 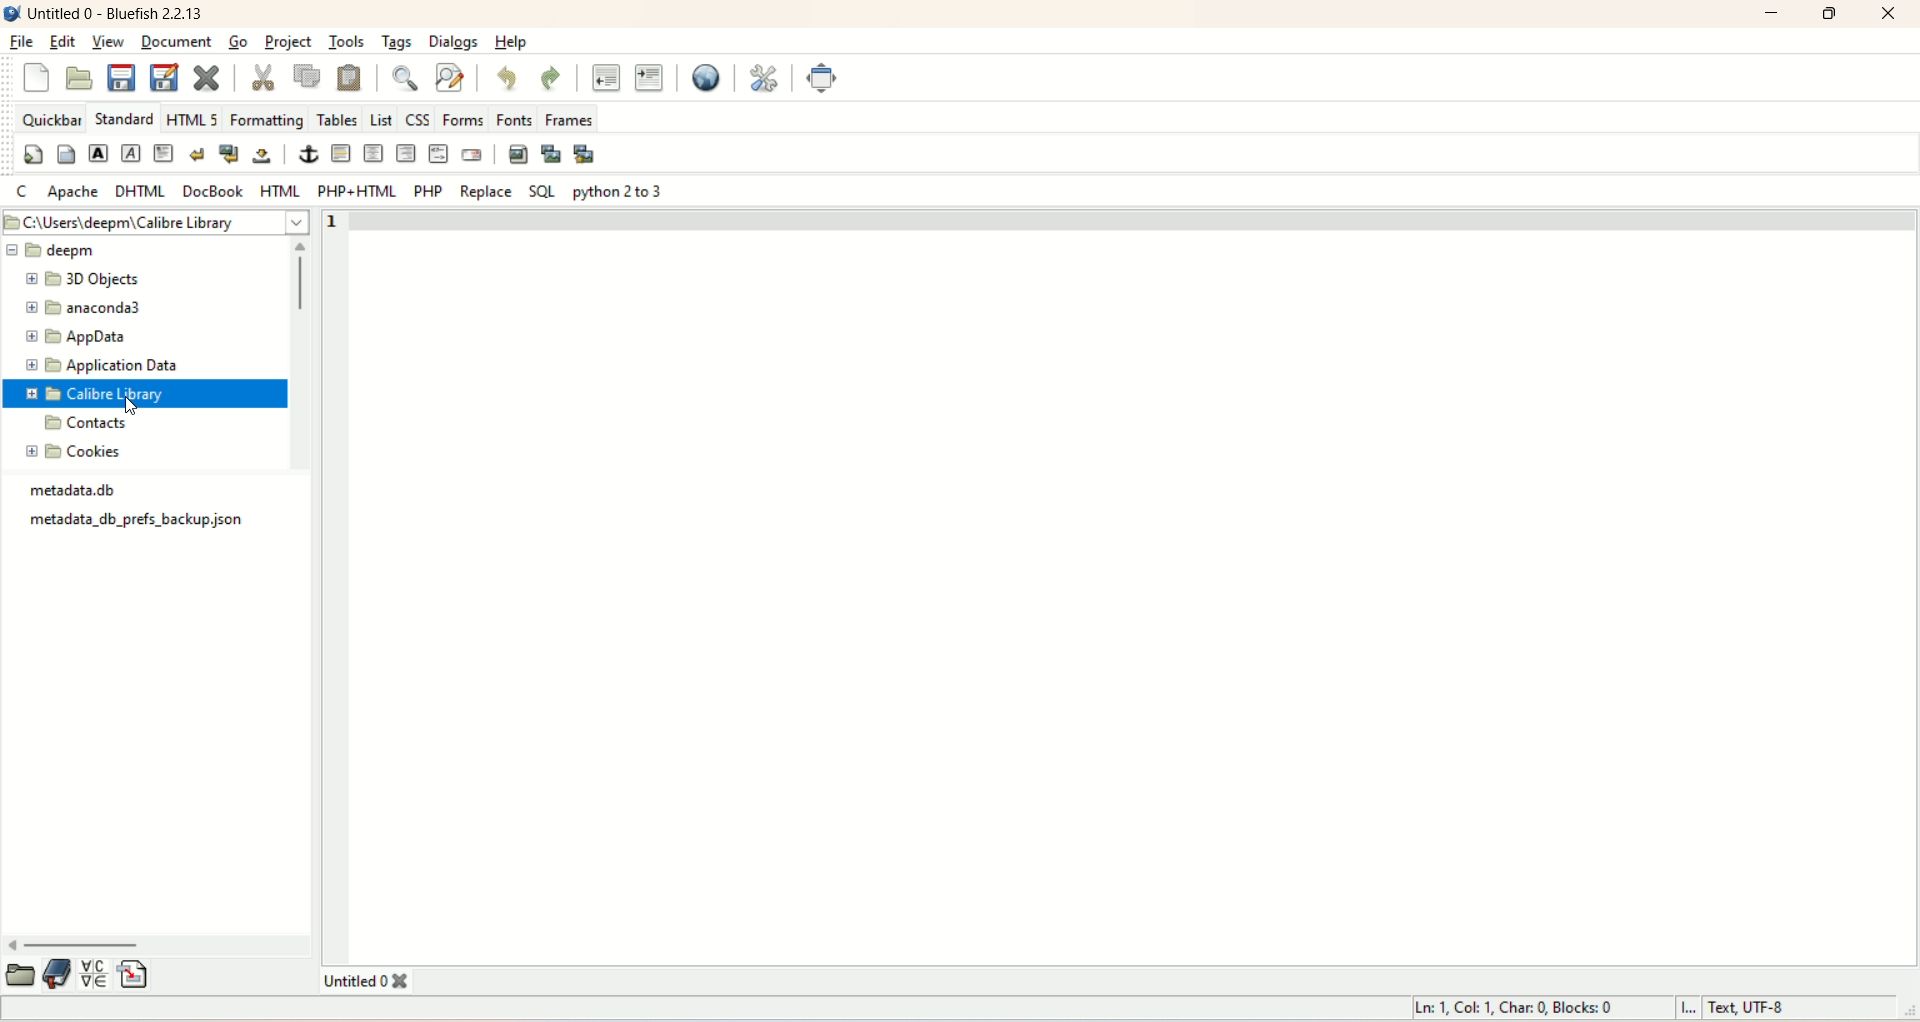 I want to click on show find bar, so click(x=409, y=80).